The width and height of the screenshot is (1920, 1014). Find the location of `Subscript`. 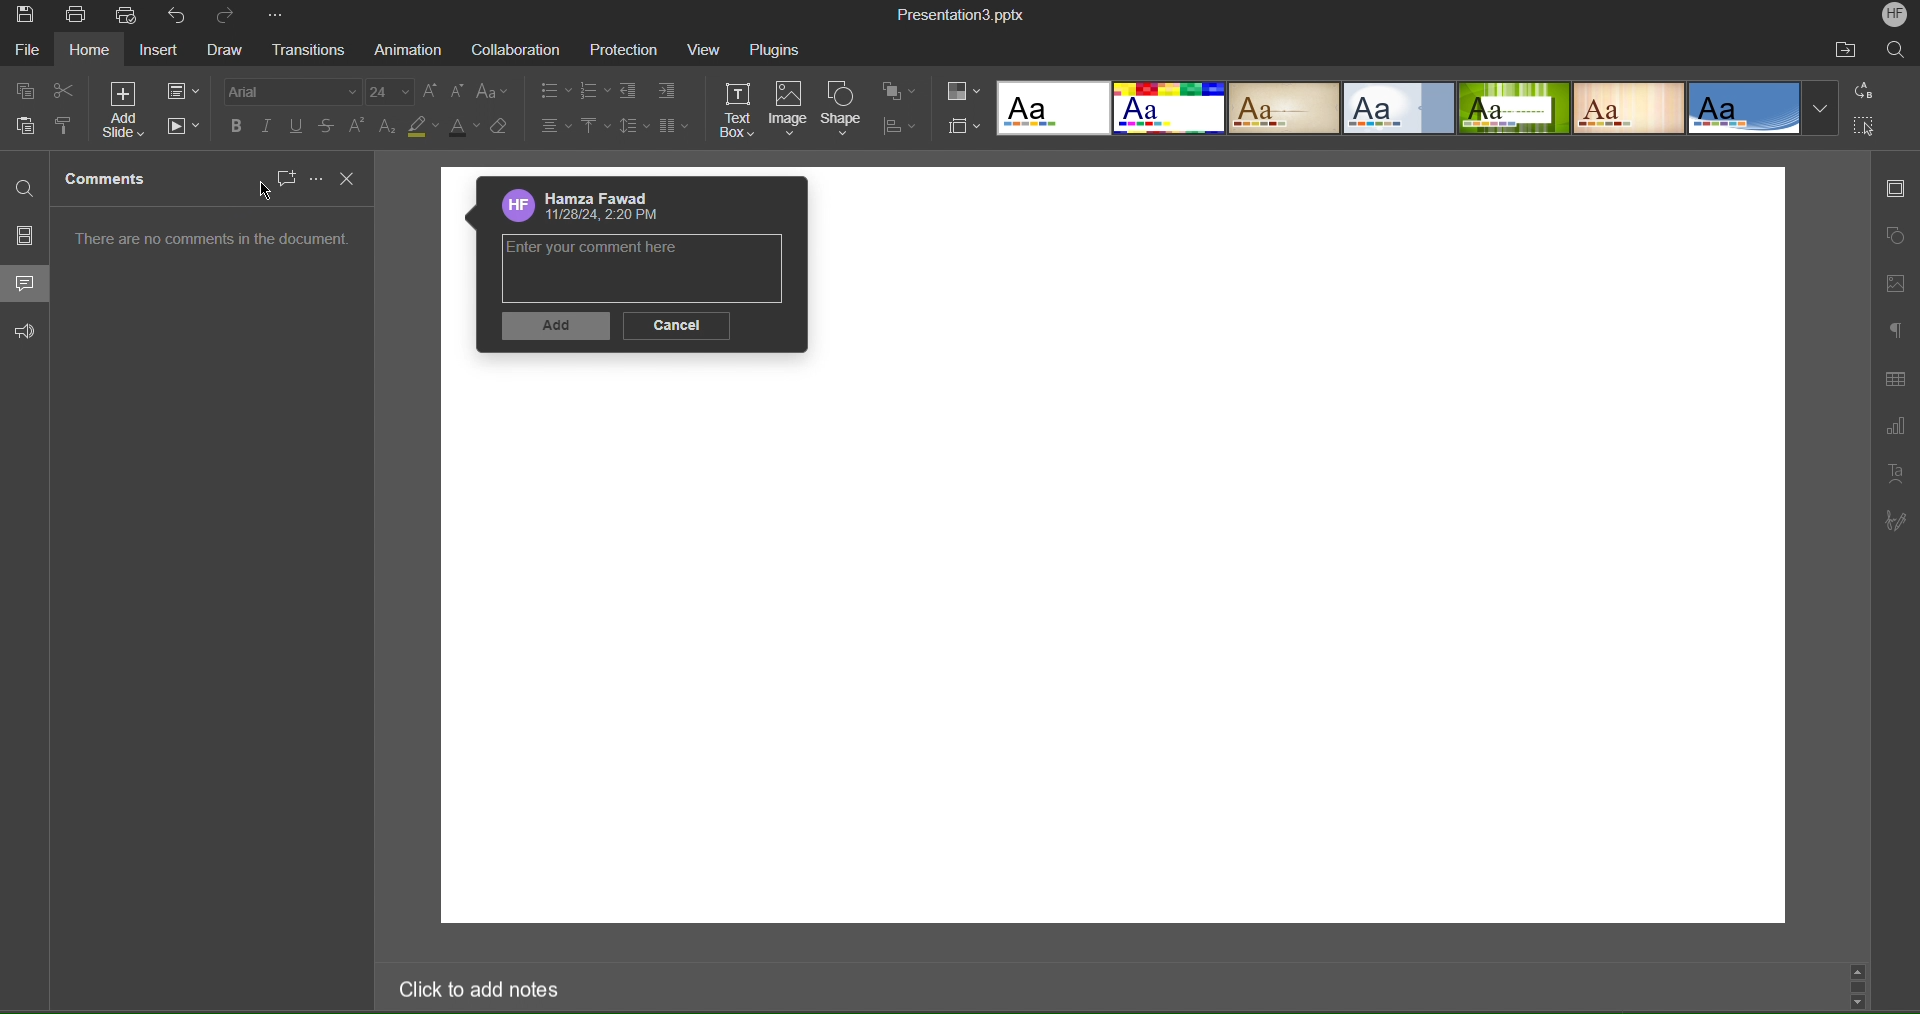

Subscript is located at coordinates (389, 127).